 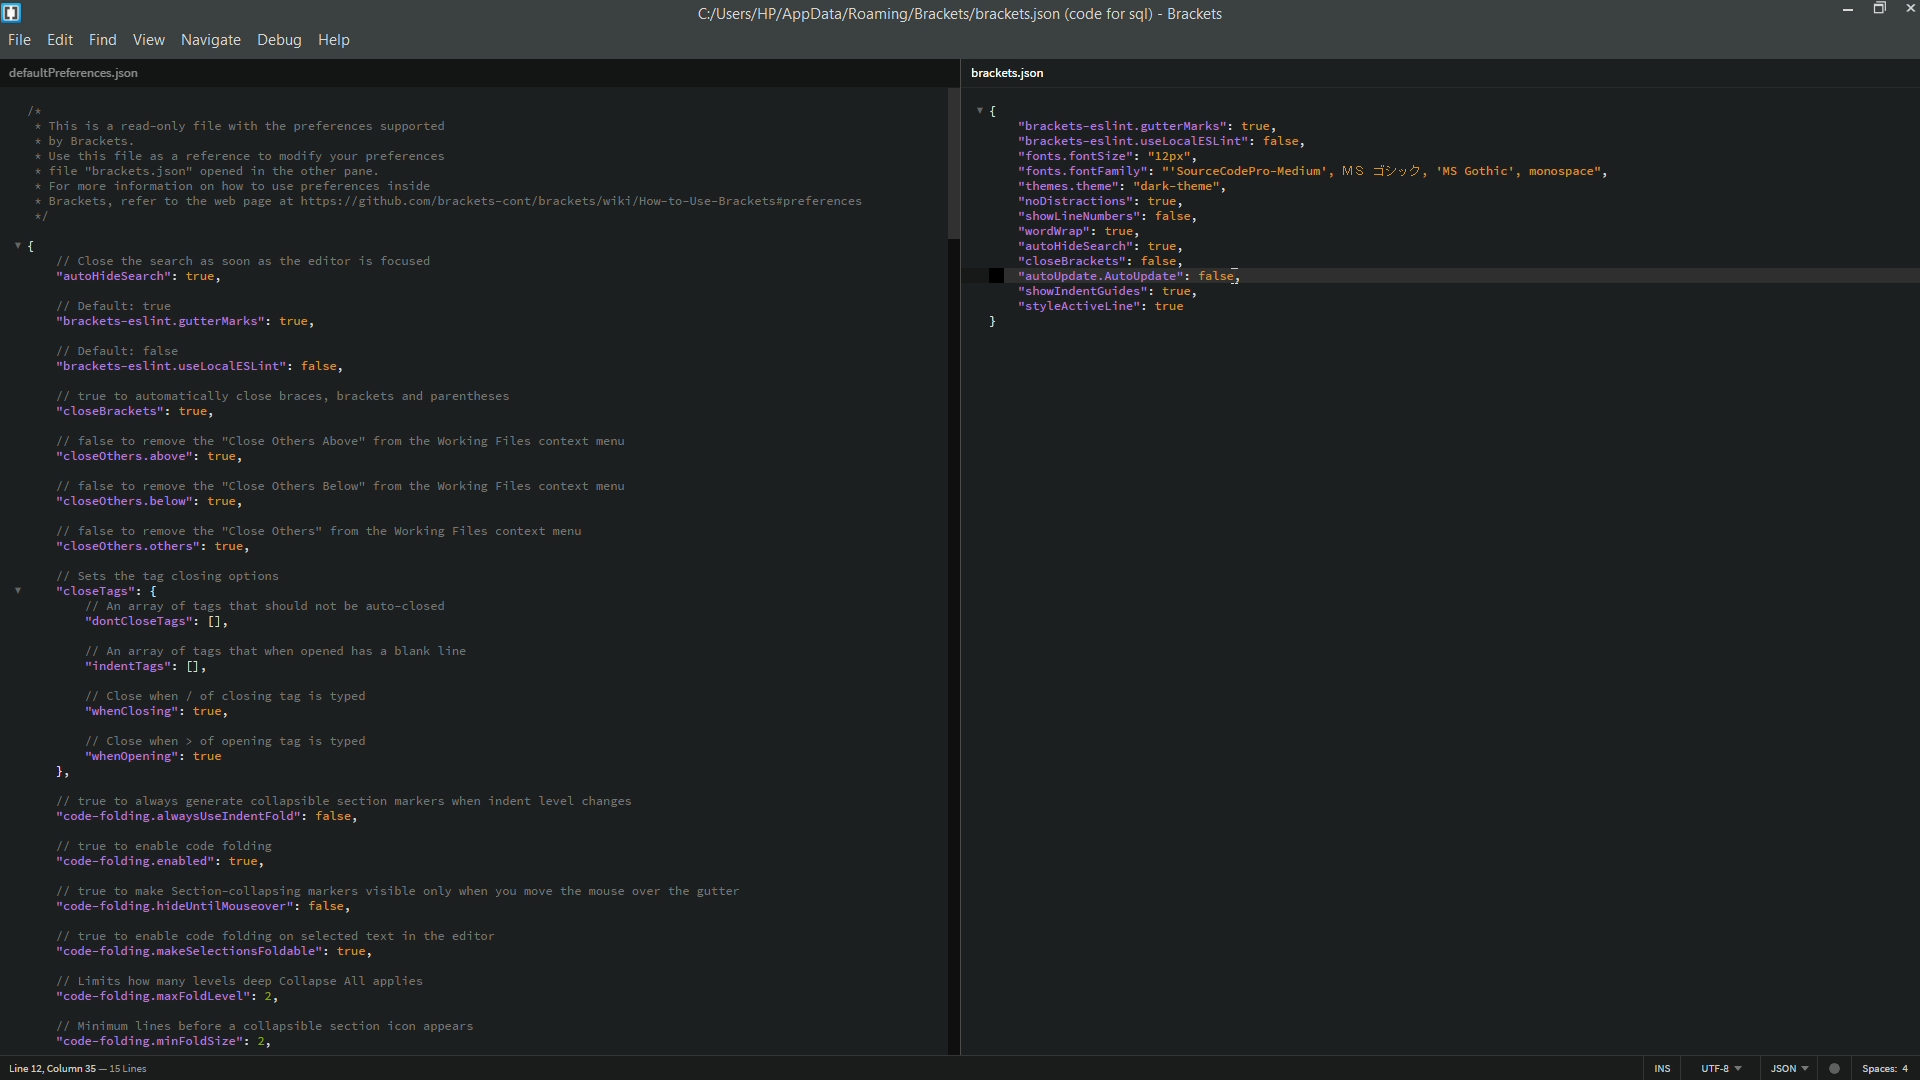 What do you see at coordinates (1837, 1066) in the screenshot?
I see `record` at bounding box center [1837, 1066].